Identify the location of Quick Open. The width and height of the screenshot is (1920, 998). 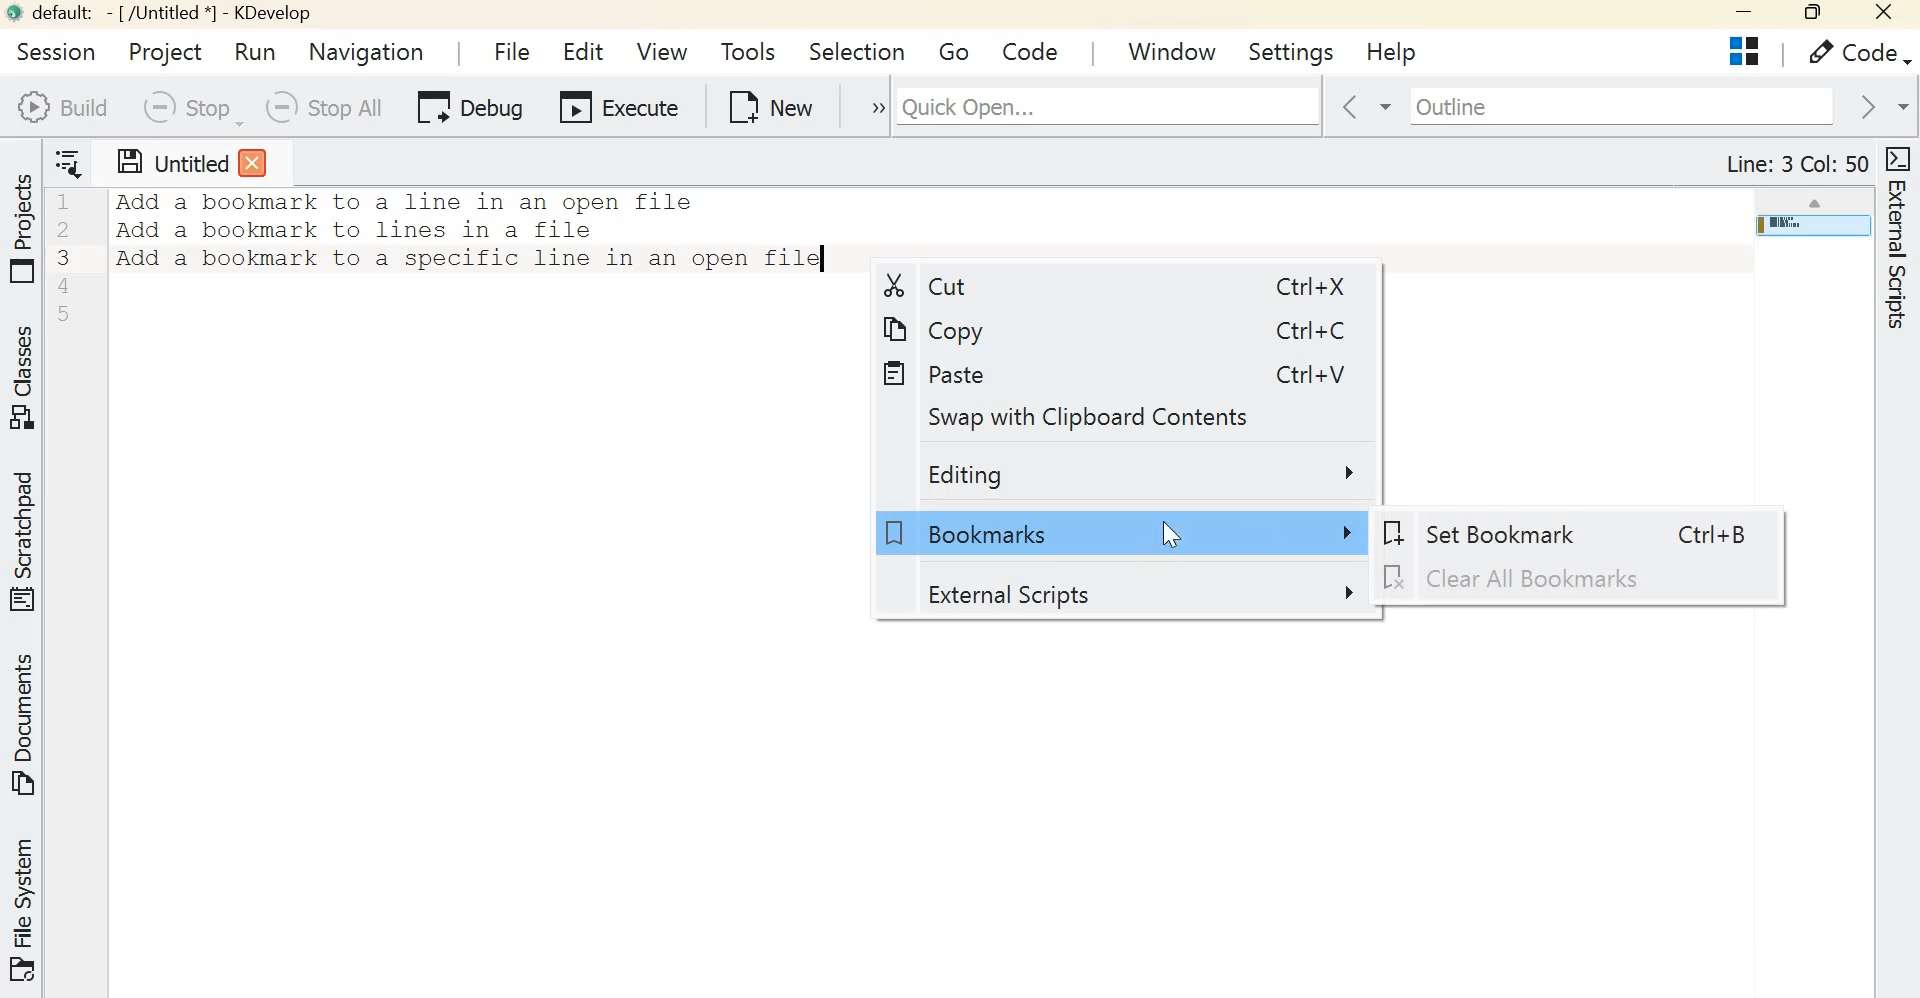
(1107, 103).